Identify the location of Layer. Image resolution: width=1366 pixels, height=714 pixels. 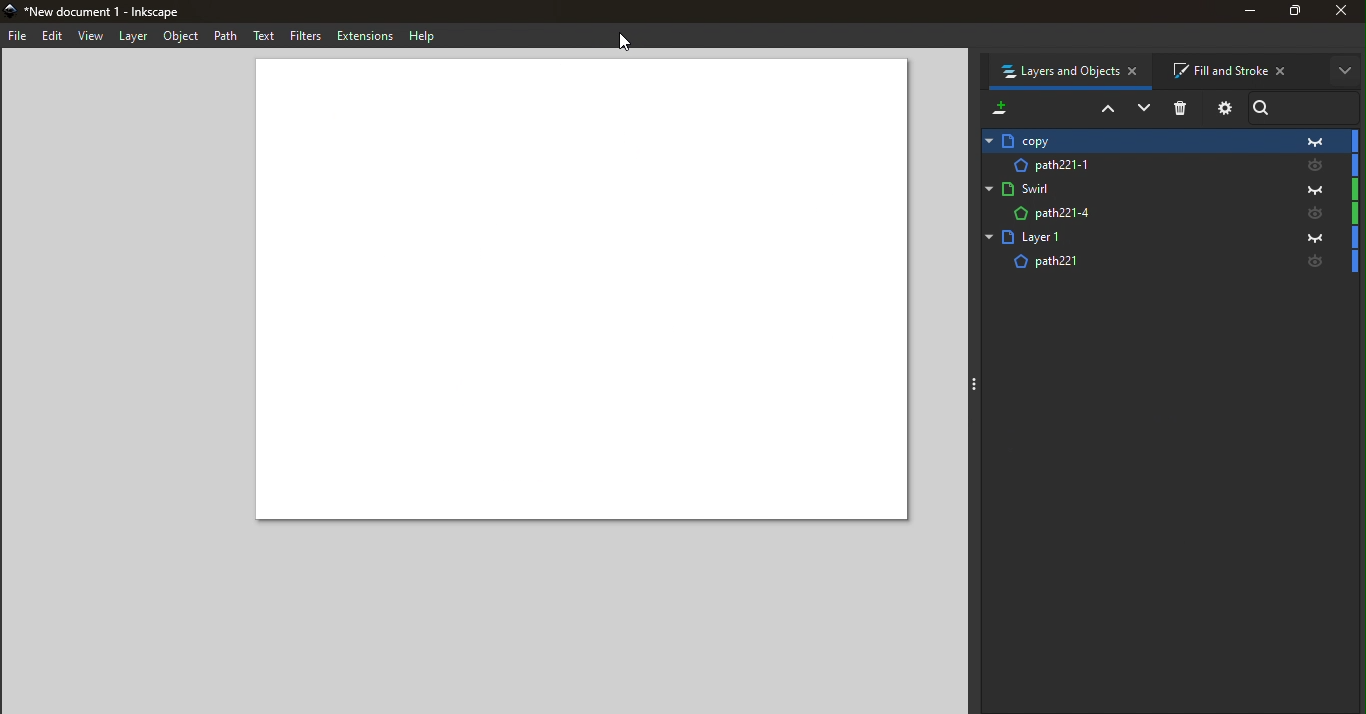
(1137, 164).